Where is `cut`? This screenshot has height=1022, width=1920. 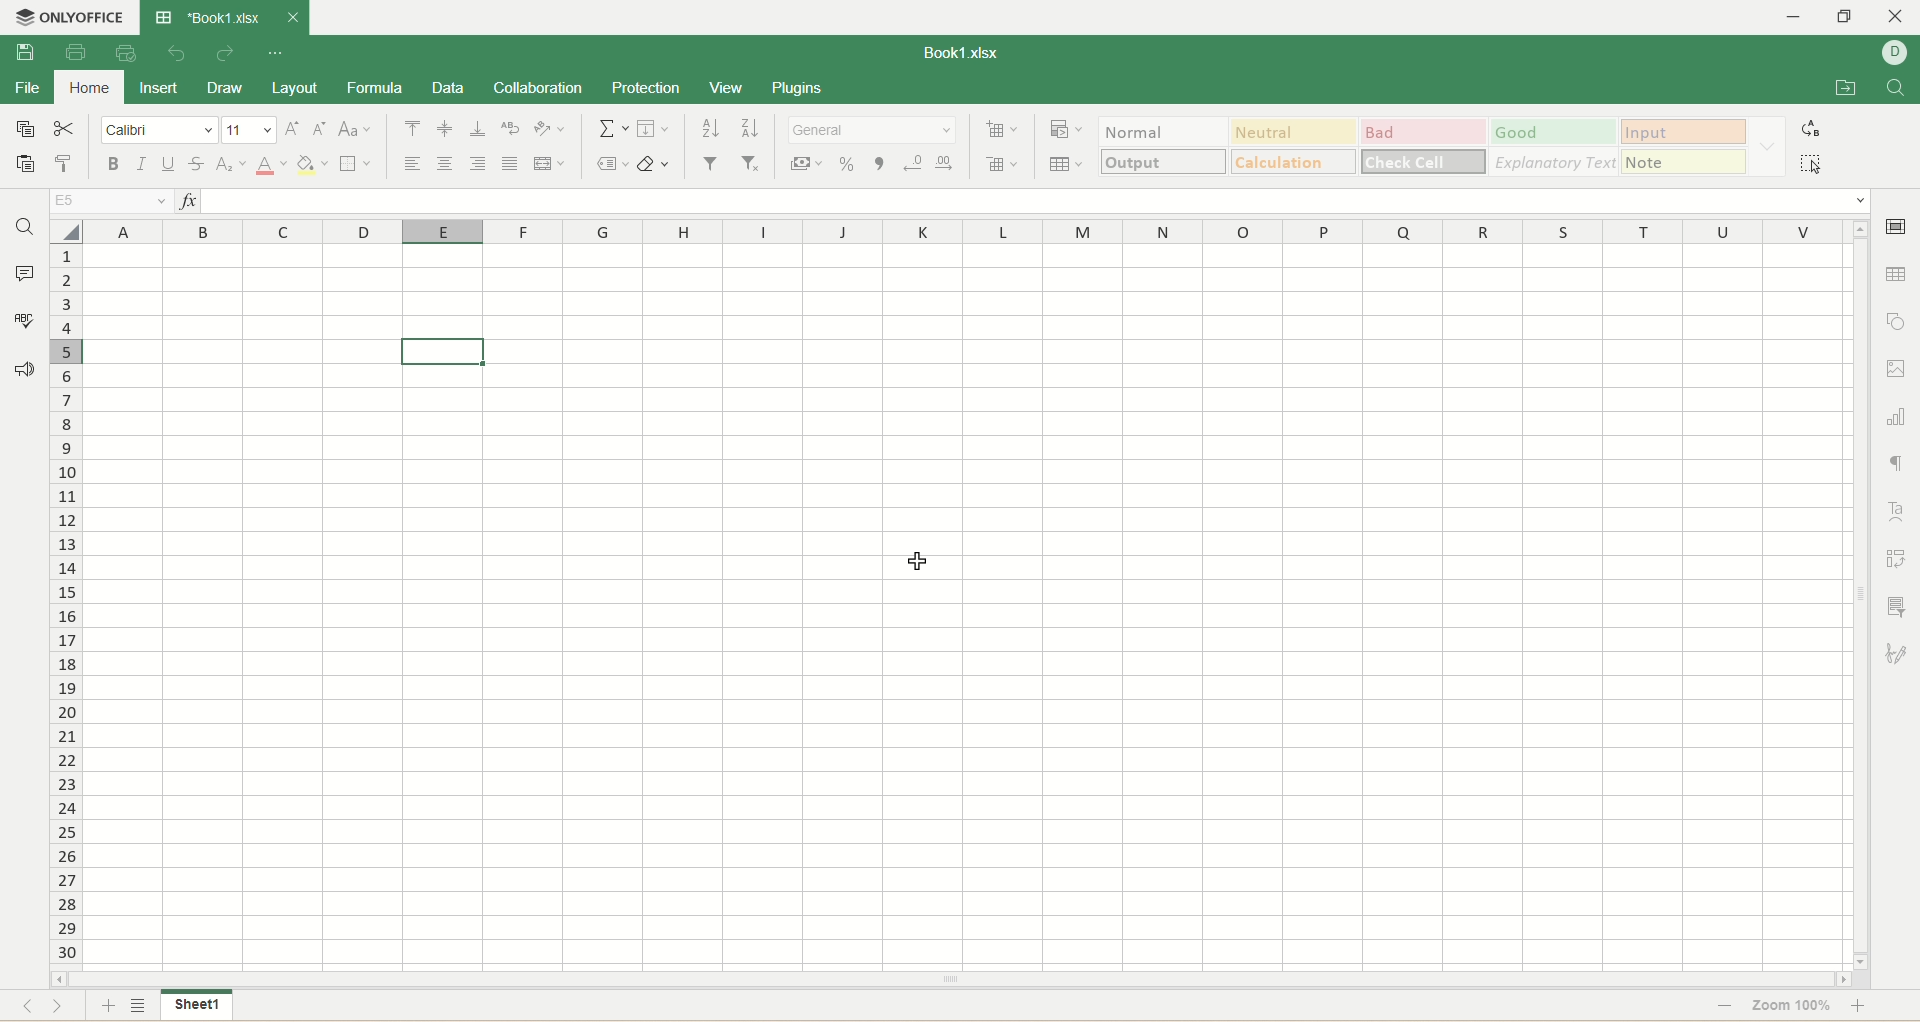 cut is located at coordinates (65, 126).